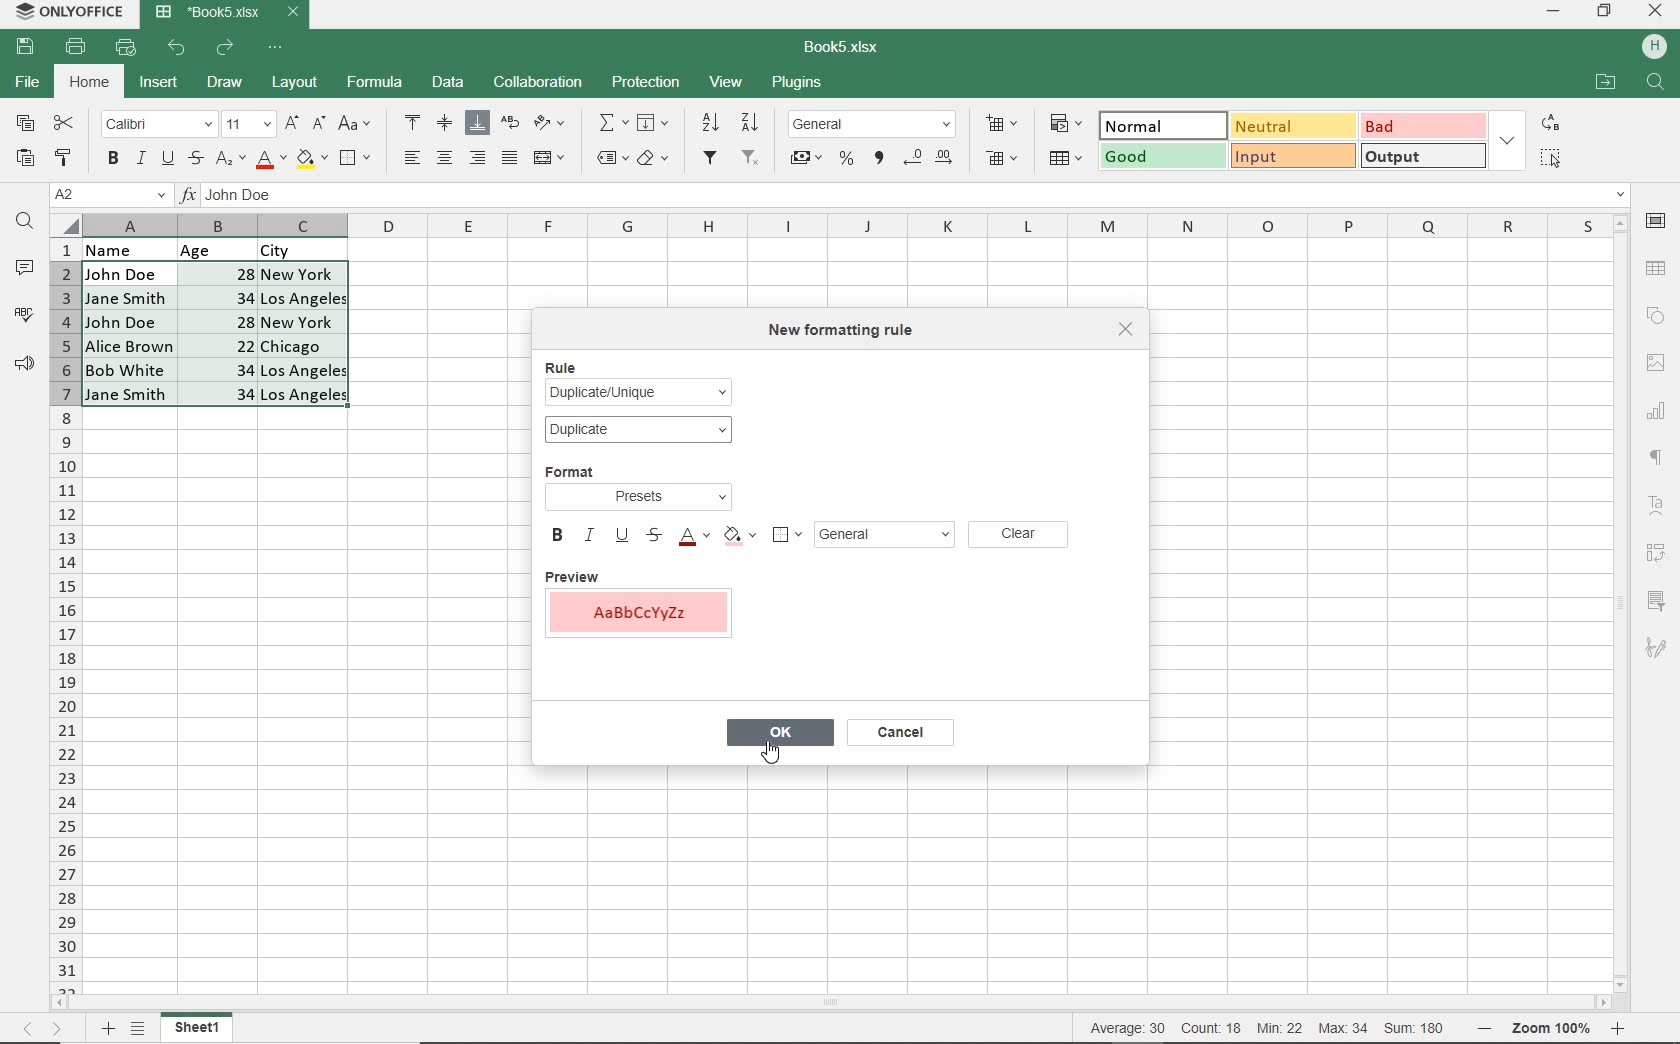  What do you see at coordinates (24, 315) in the screenshot?
I see `SPELL CHECKING` at bounding box center [24, 315].